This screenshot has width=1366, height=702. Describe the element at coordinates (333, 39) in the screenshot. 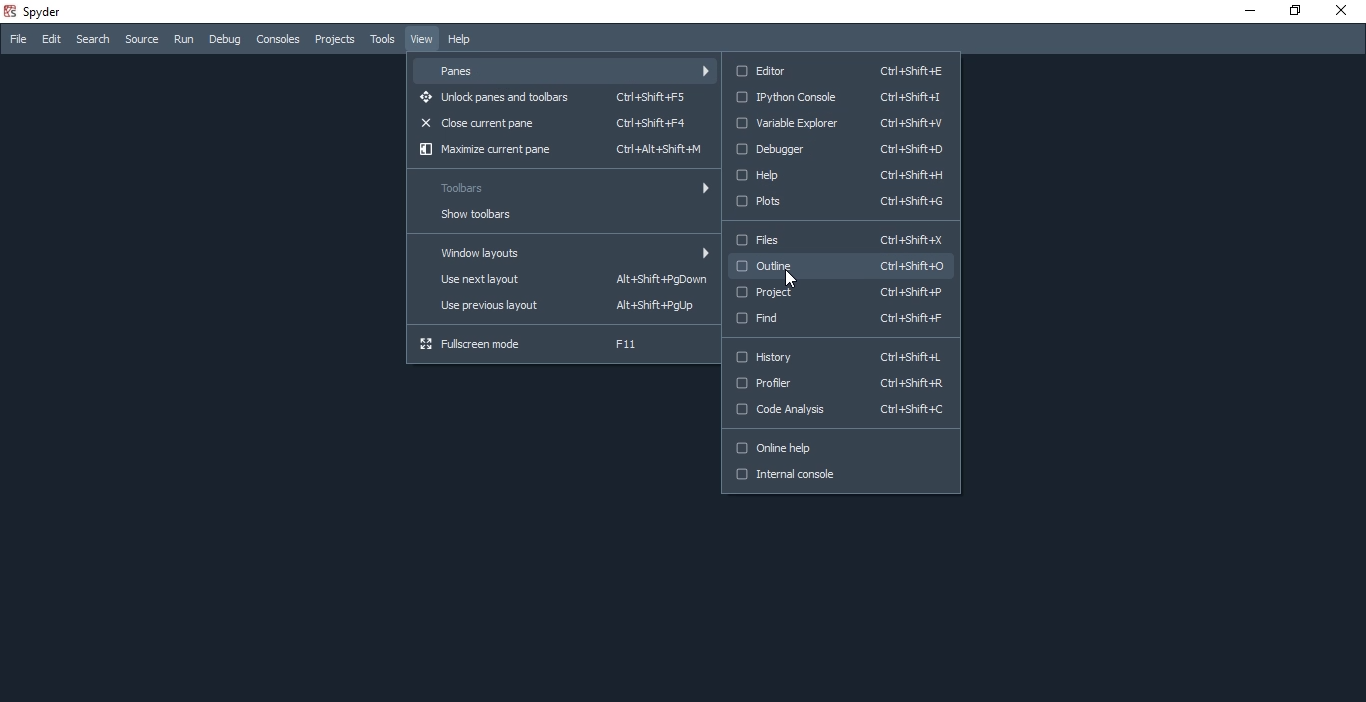

I see `Projects` at that location.